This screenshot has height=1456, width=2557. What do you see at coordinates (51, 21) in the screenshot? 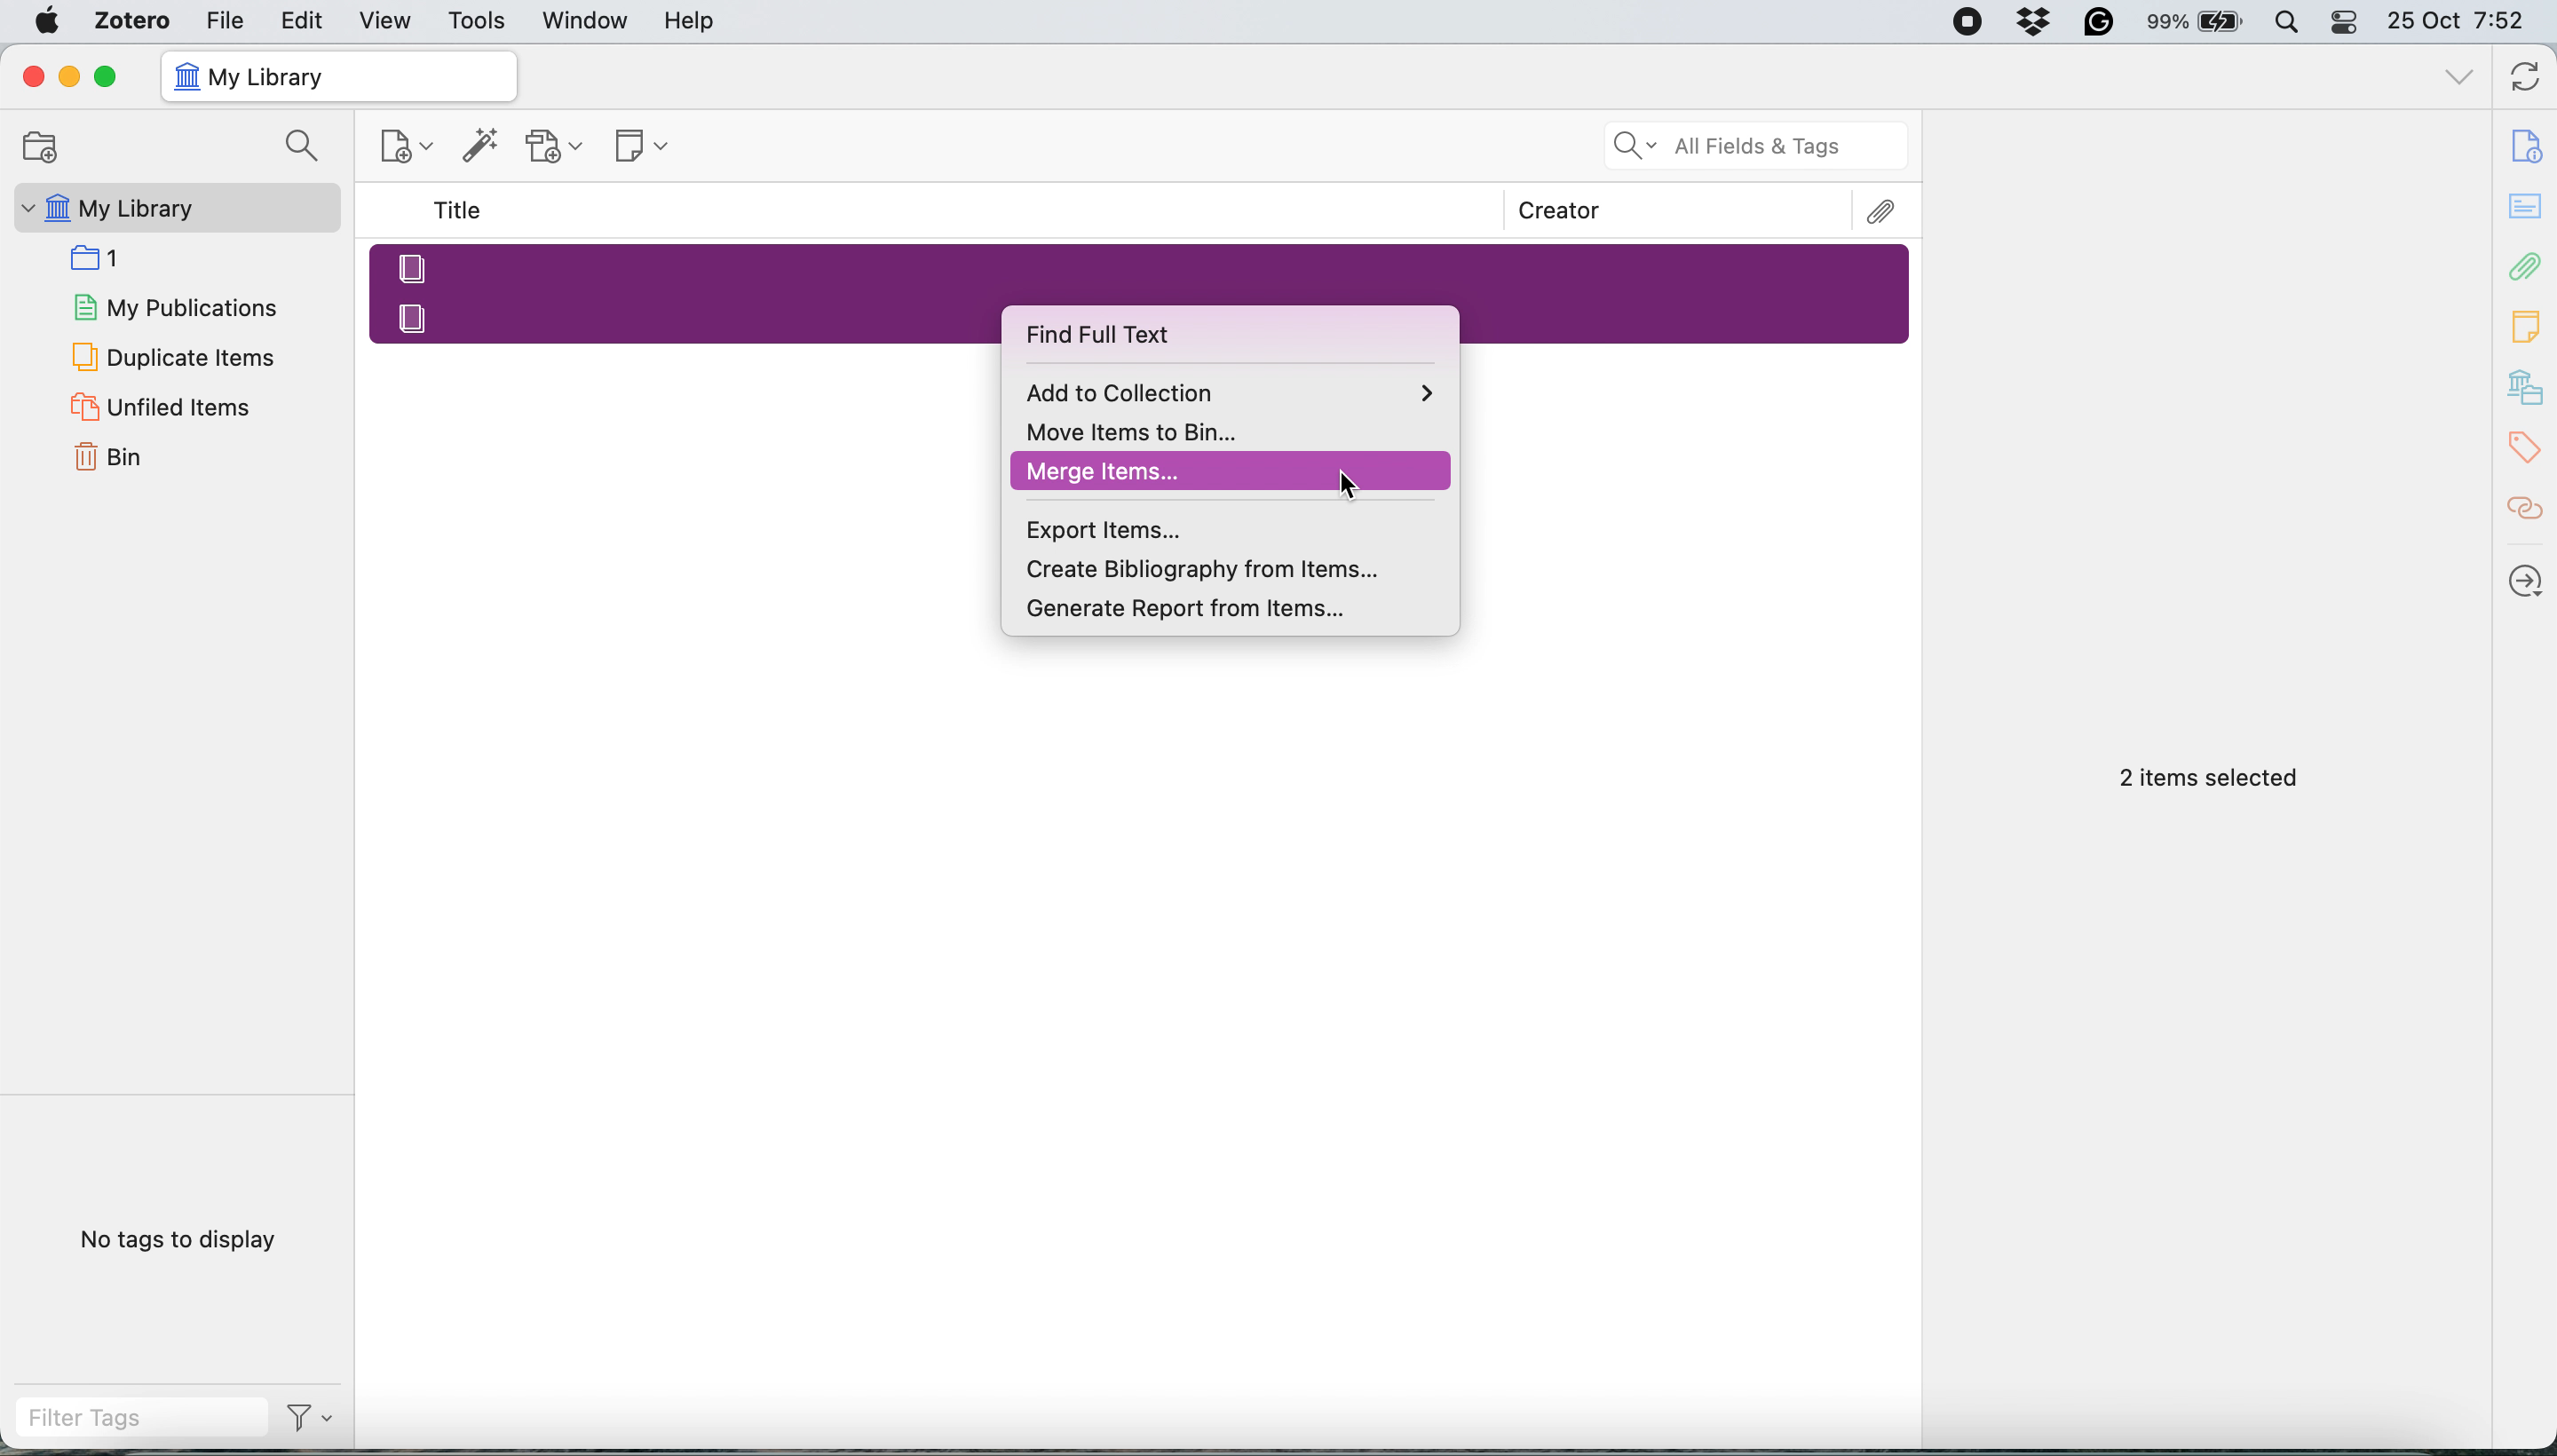
I see `Apple Menu` at bounding box center [51, 21].